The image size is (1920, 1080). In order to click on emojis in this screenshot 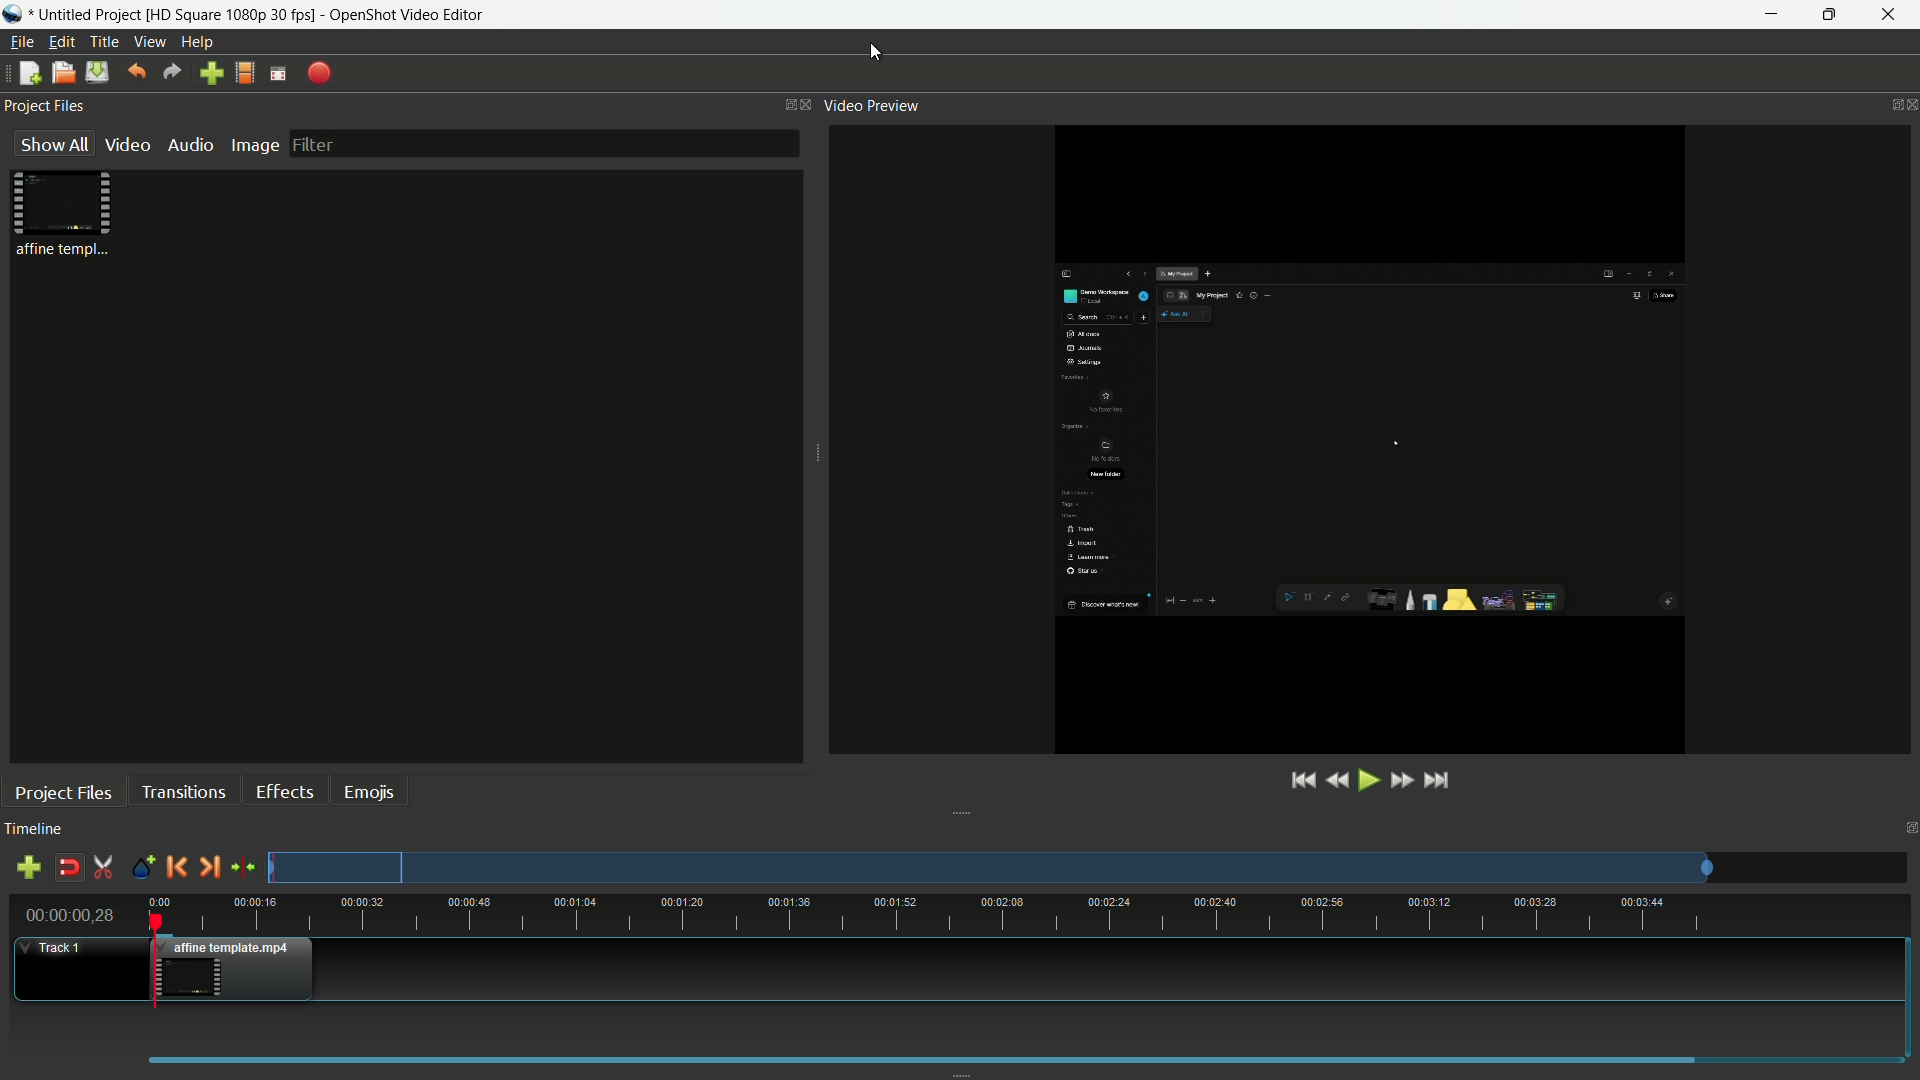, I will do `click(369, 792)`.